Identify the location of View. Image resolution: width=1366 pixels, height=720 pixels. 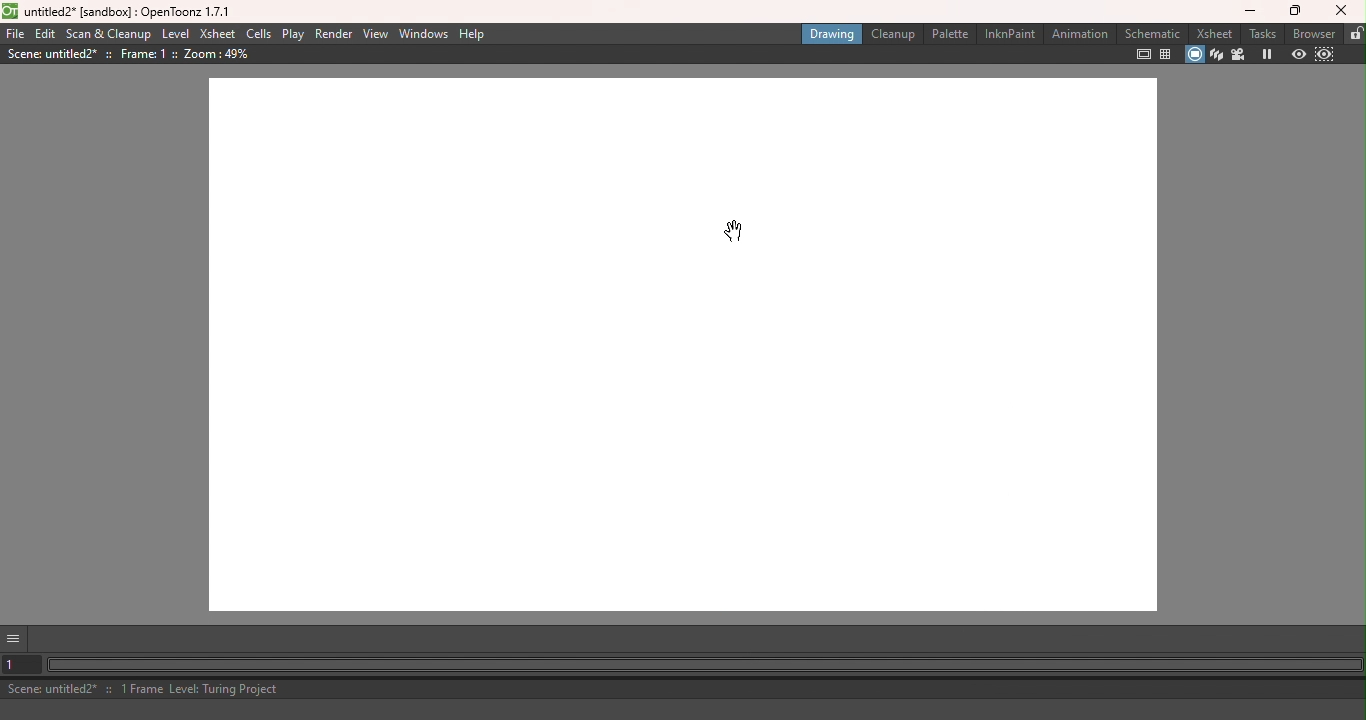
(376, 35).